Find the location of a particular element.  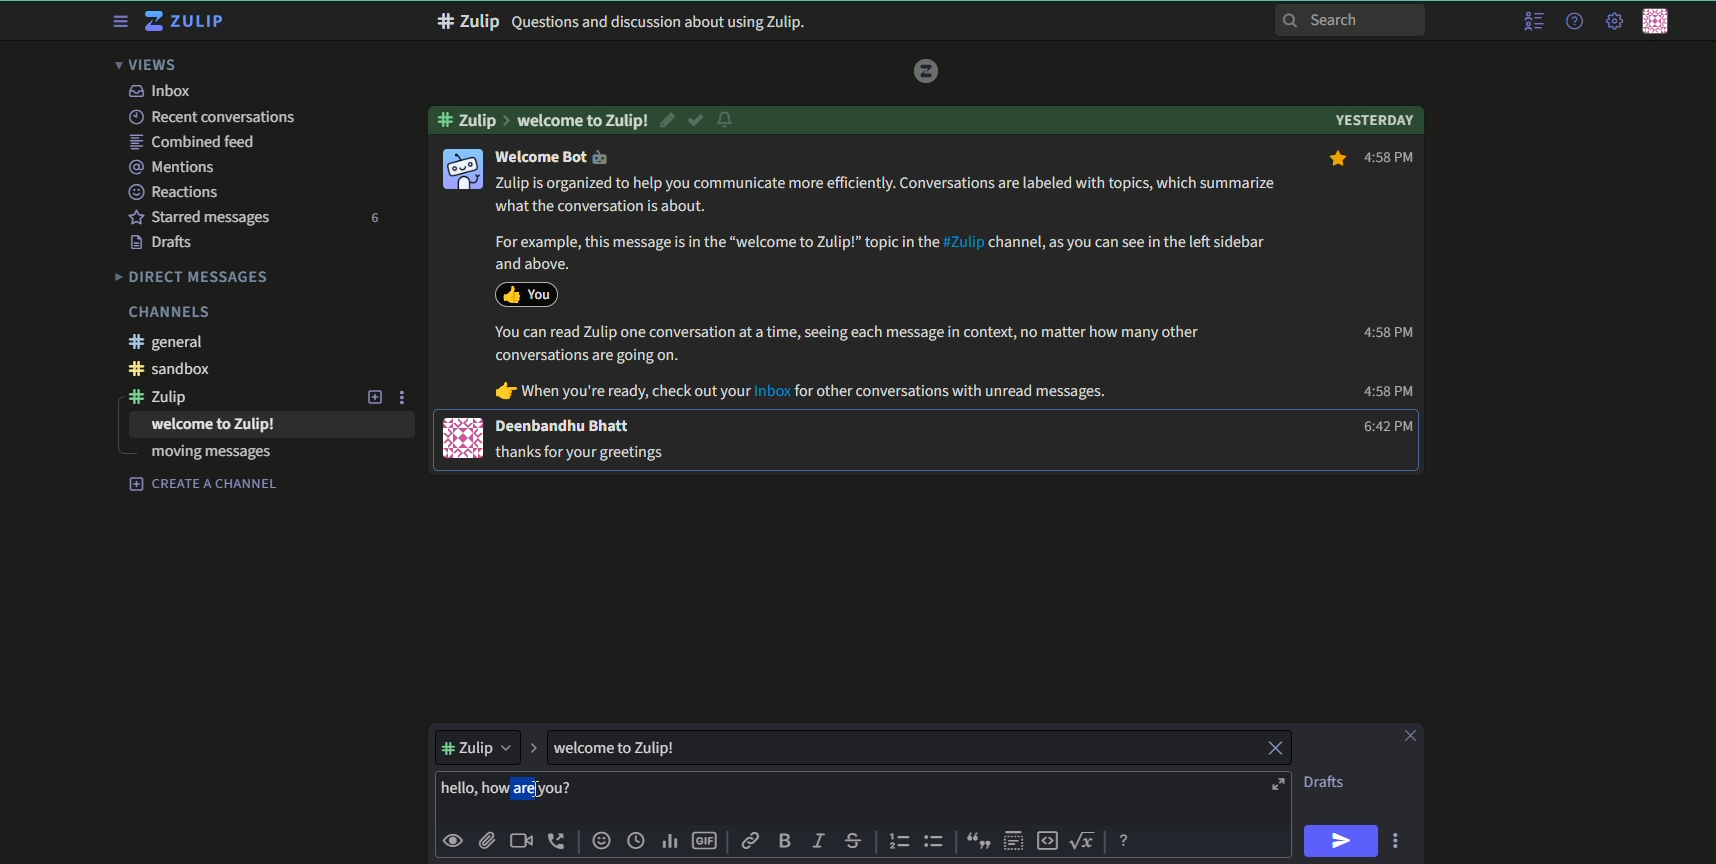

resolved is located at coordinates (697, 120).